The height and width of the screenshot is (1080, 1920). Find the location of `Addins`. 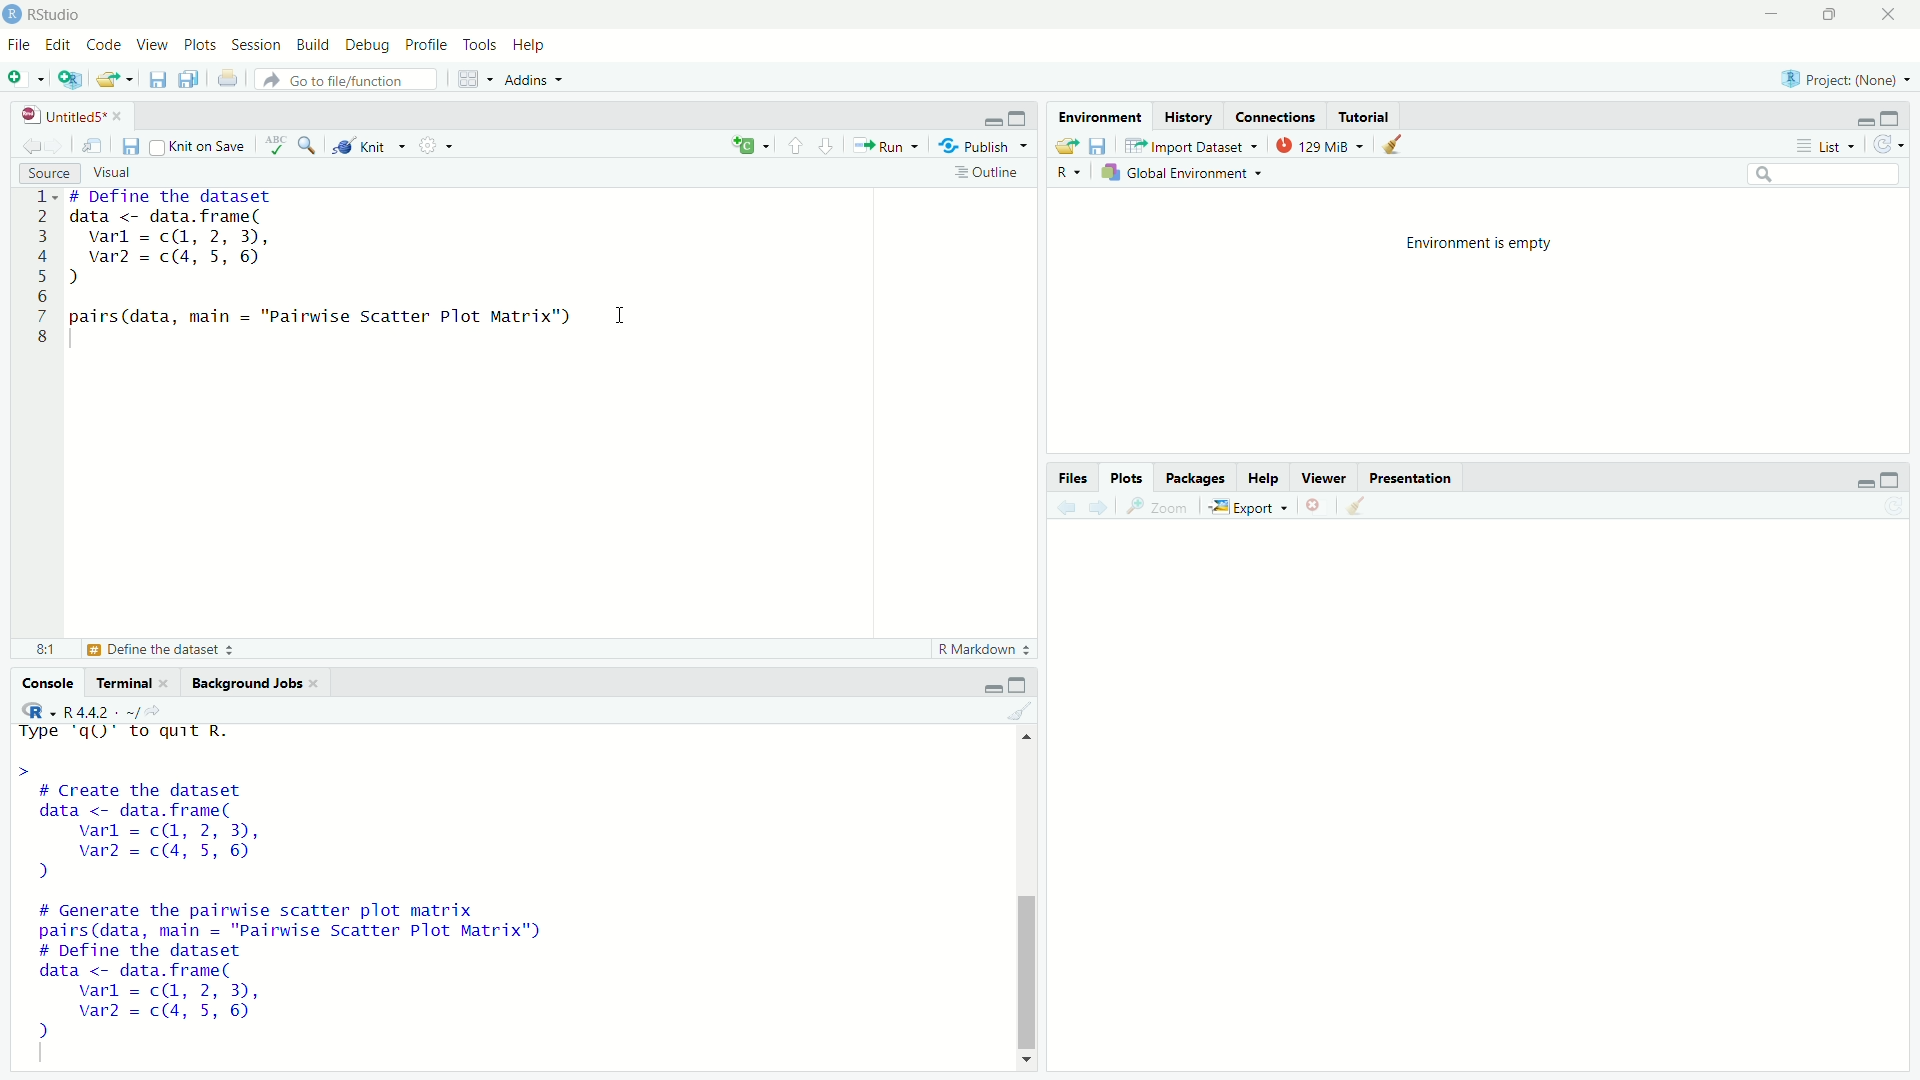

Addins is located at coordinates (537, 78).